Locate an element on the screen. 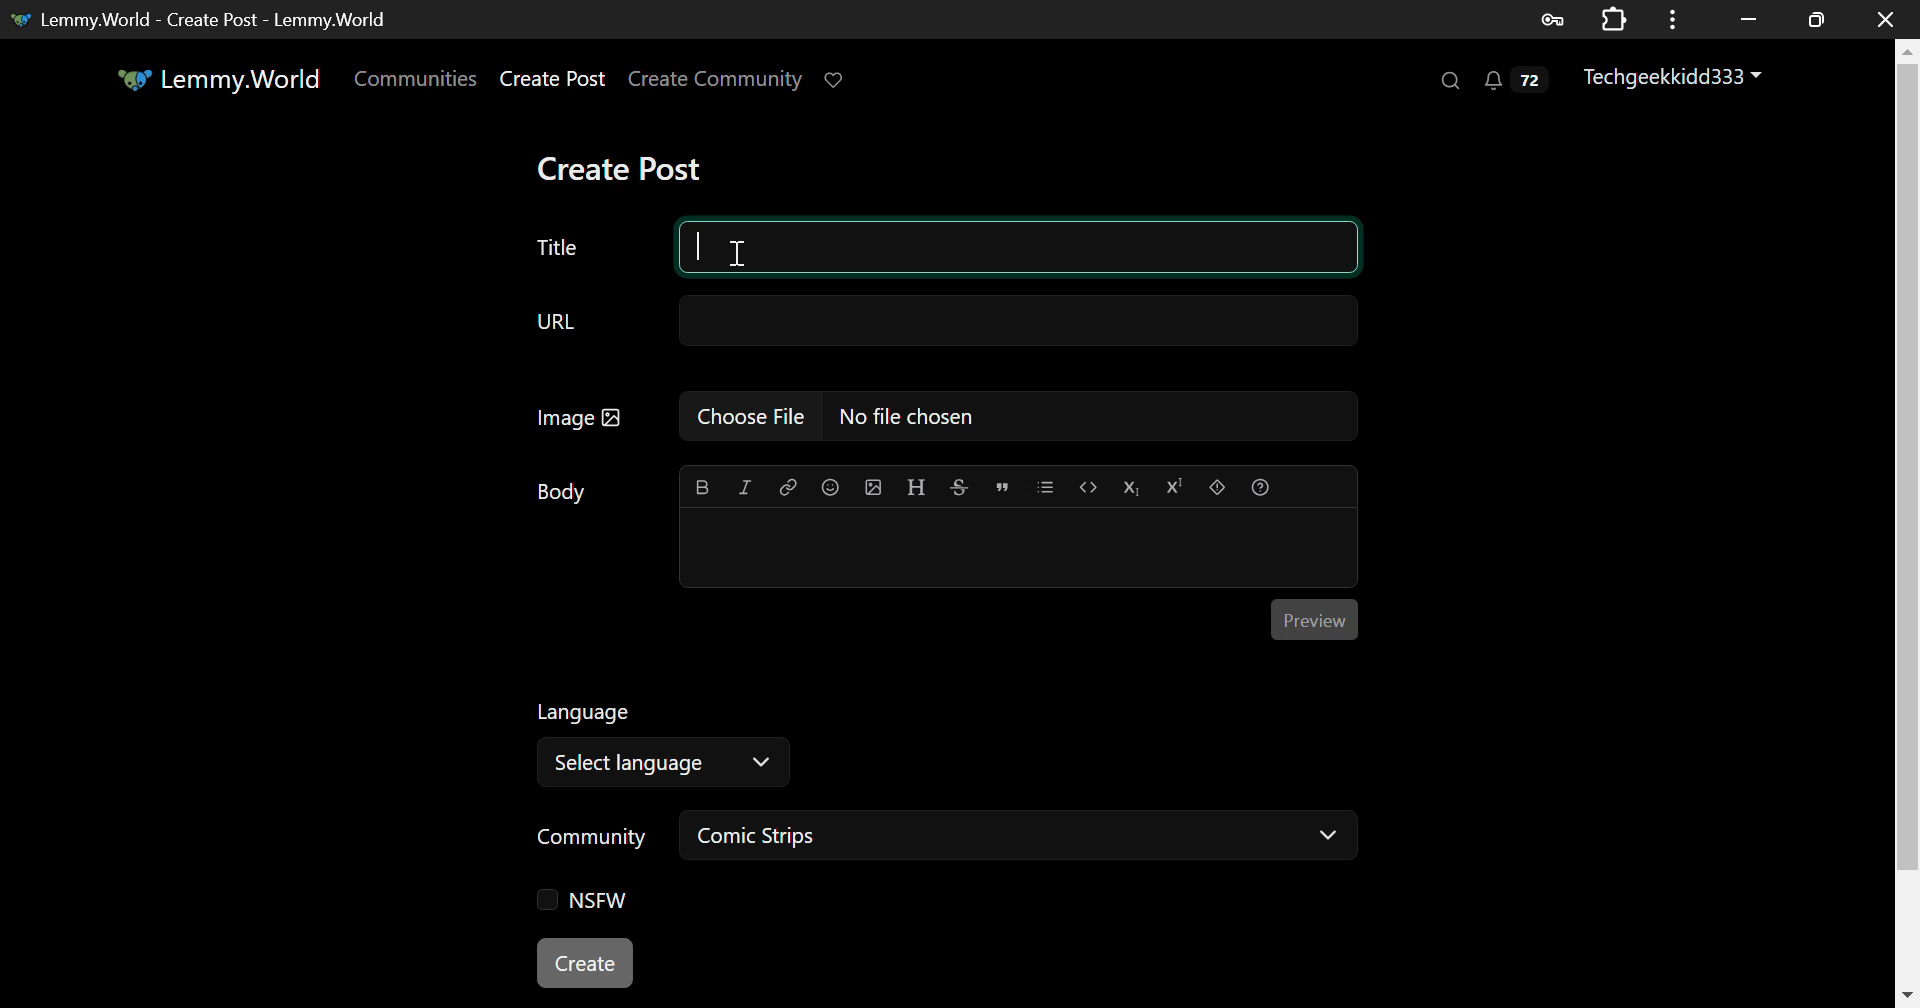 The width and height of the screenshot is (1920, 1008). Password Data Saved is located at coordinates (1554, 18).